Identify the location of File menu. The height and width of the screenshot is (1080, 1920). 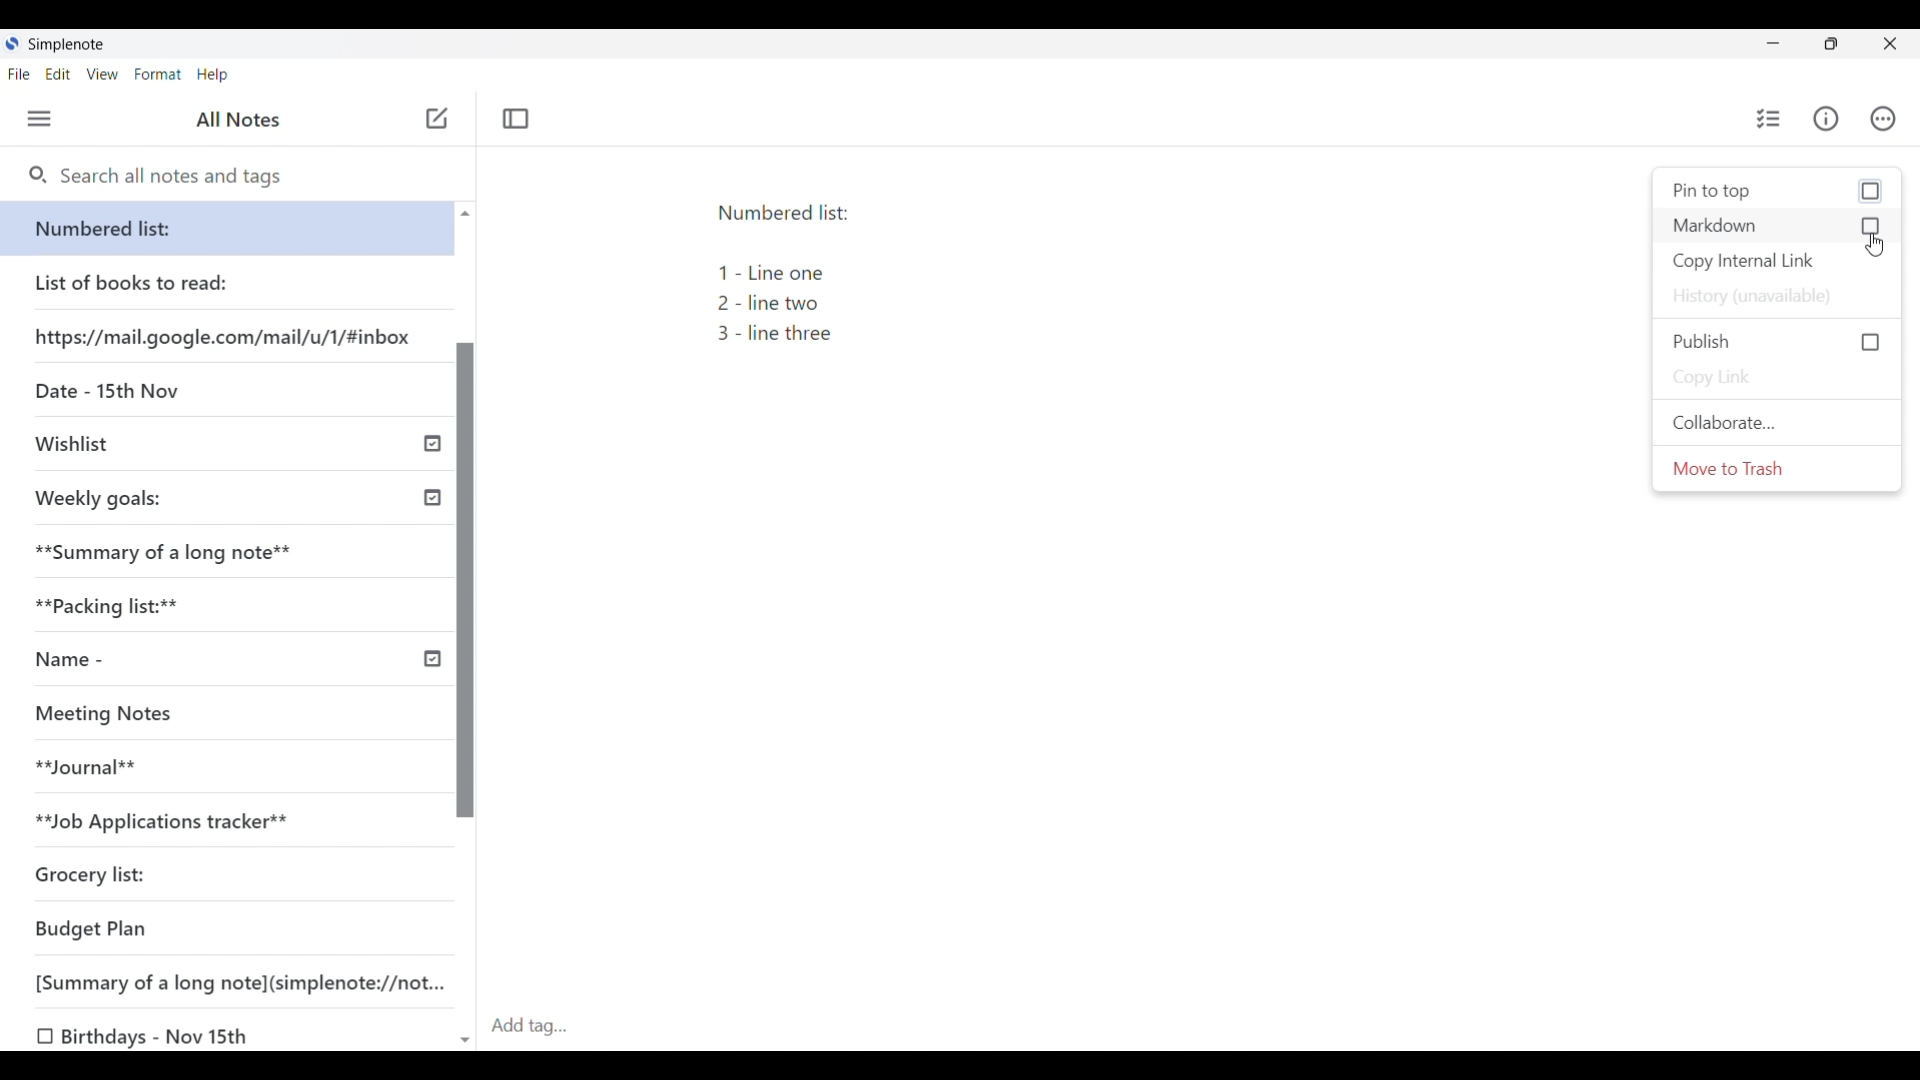
(19, 74).